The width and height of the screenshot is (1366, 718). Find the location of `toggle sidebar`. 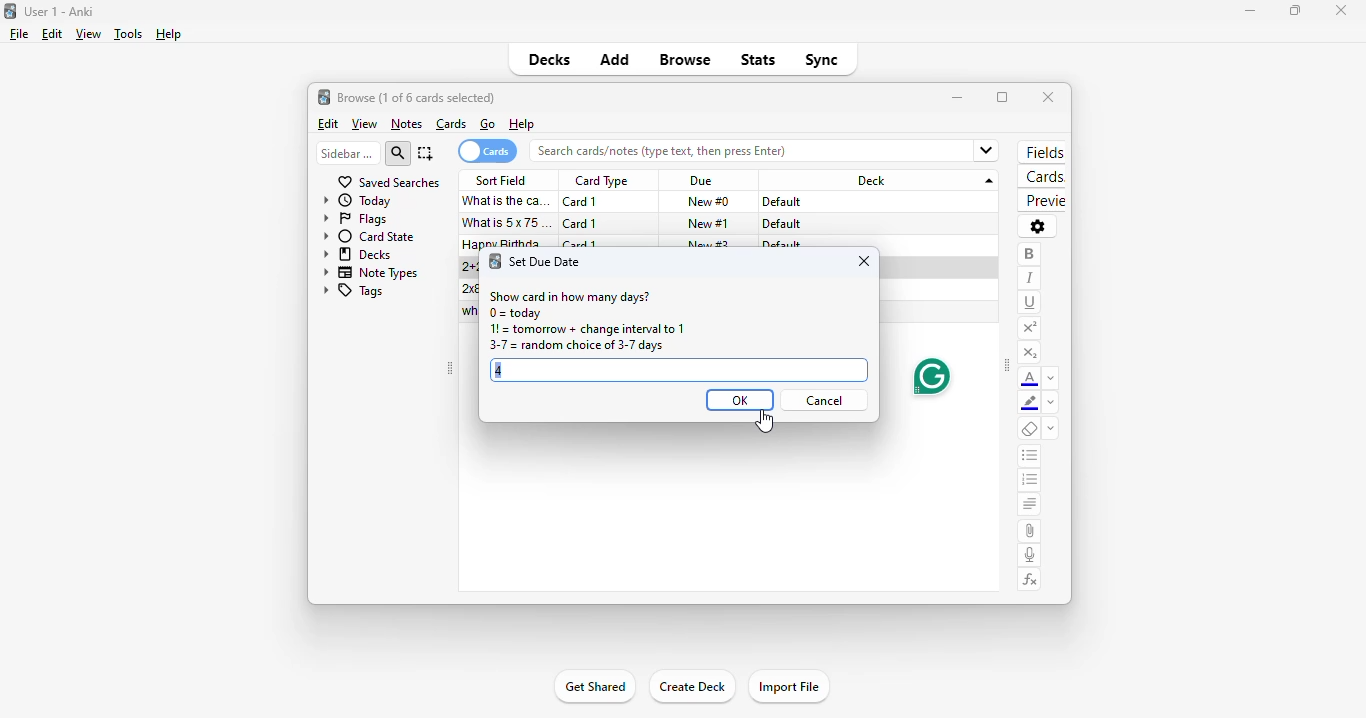

toggle sidebar is located at coordinates (449, 369).